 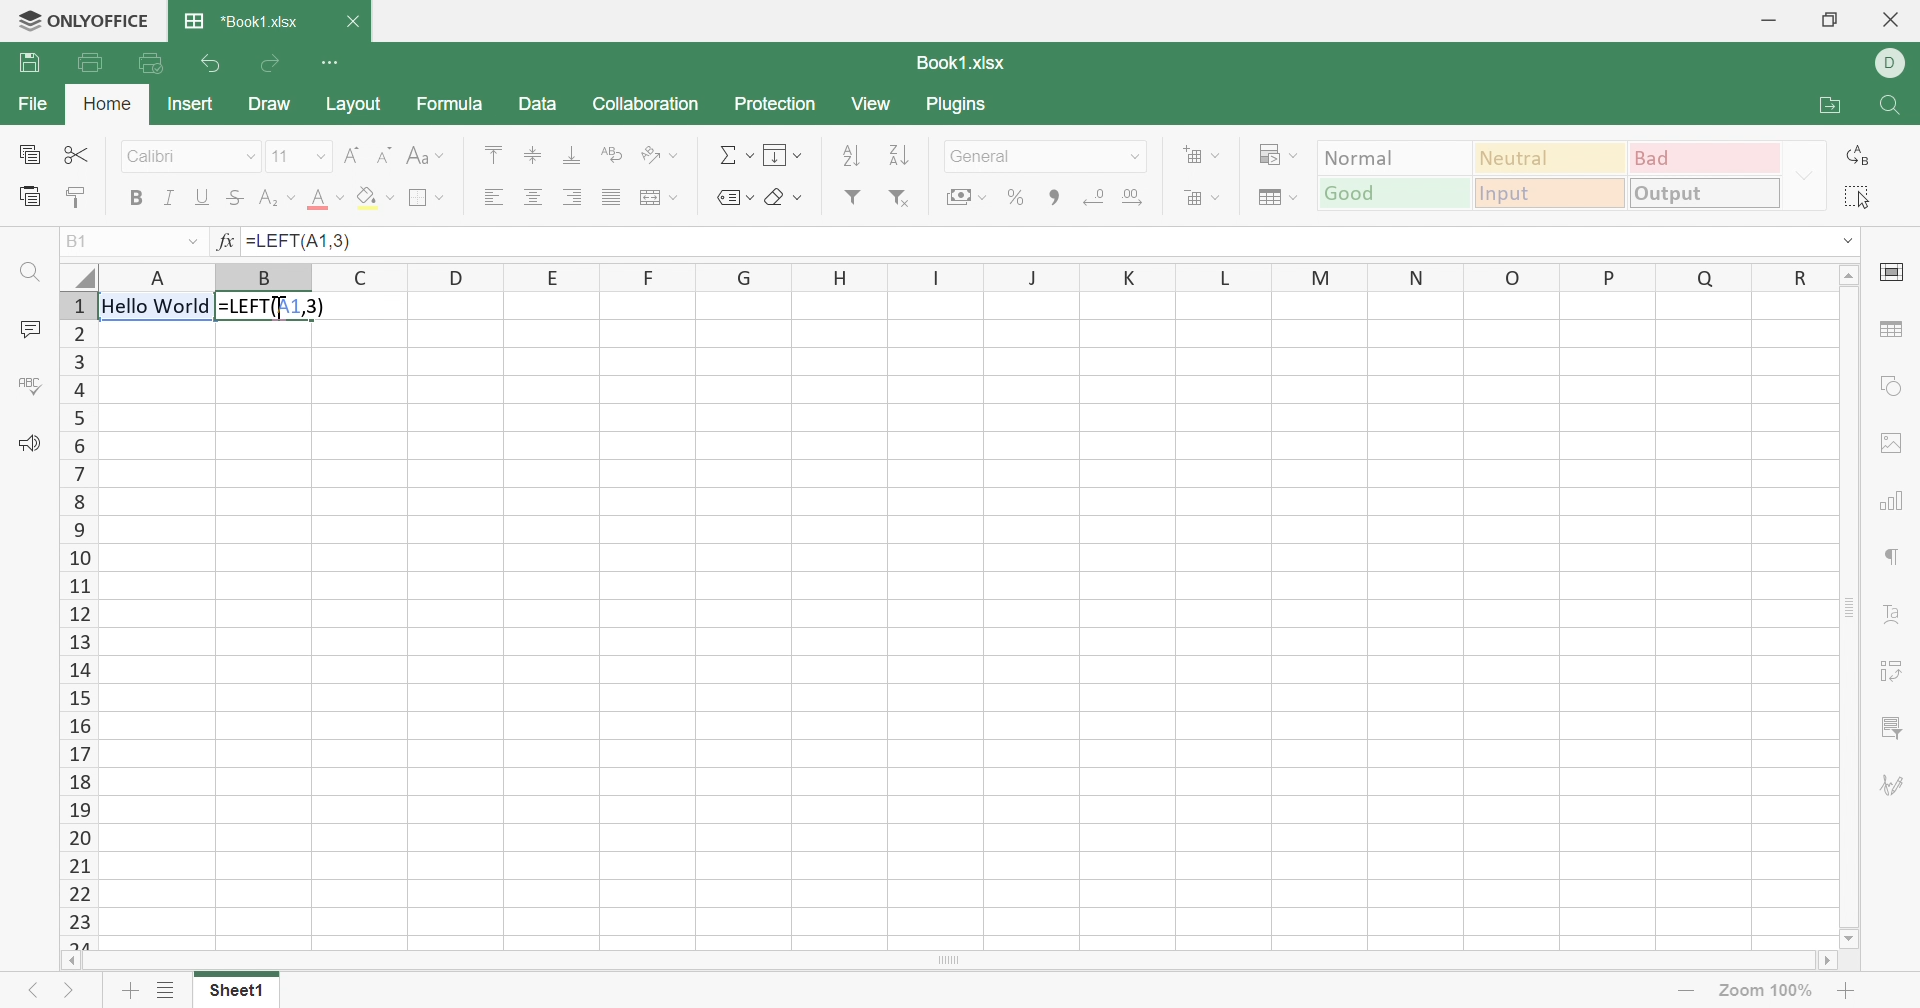 I want to click on Customize Quick Access Toolbar, so click(x=330, y=62).